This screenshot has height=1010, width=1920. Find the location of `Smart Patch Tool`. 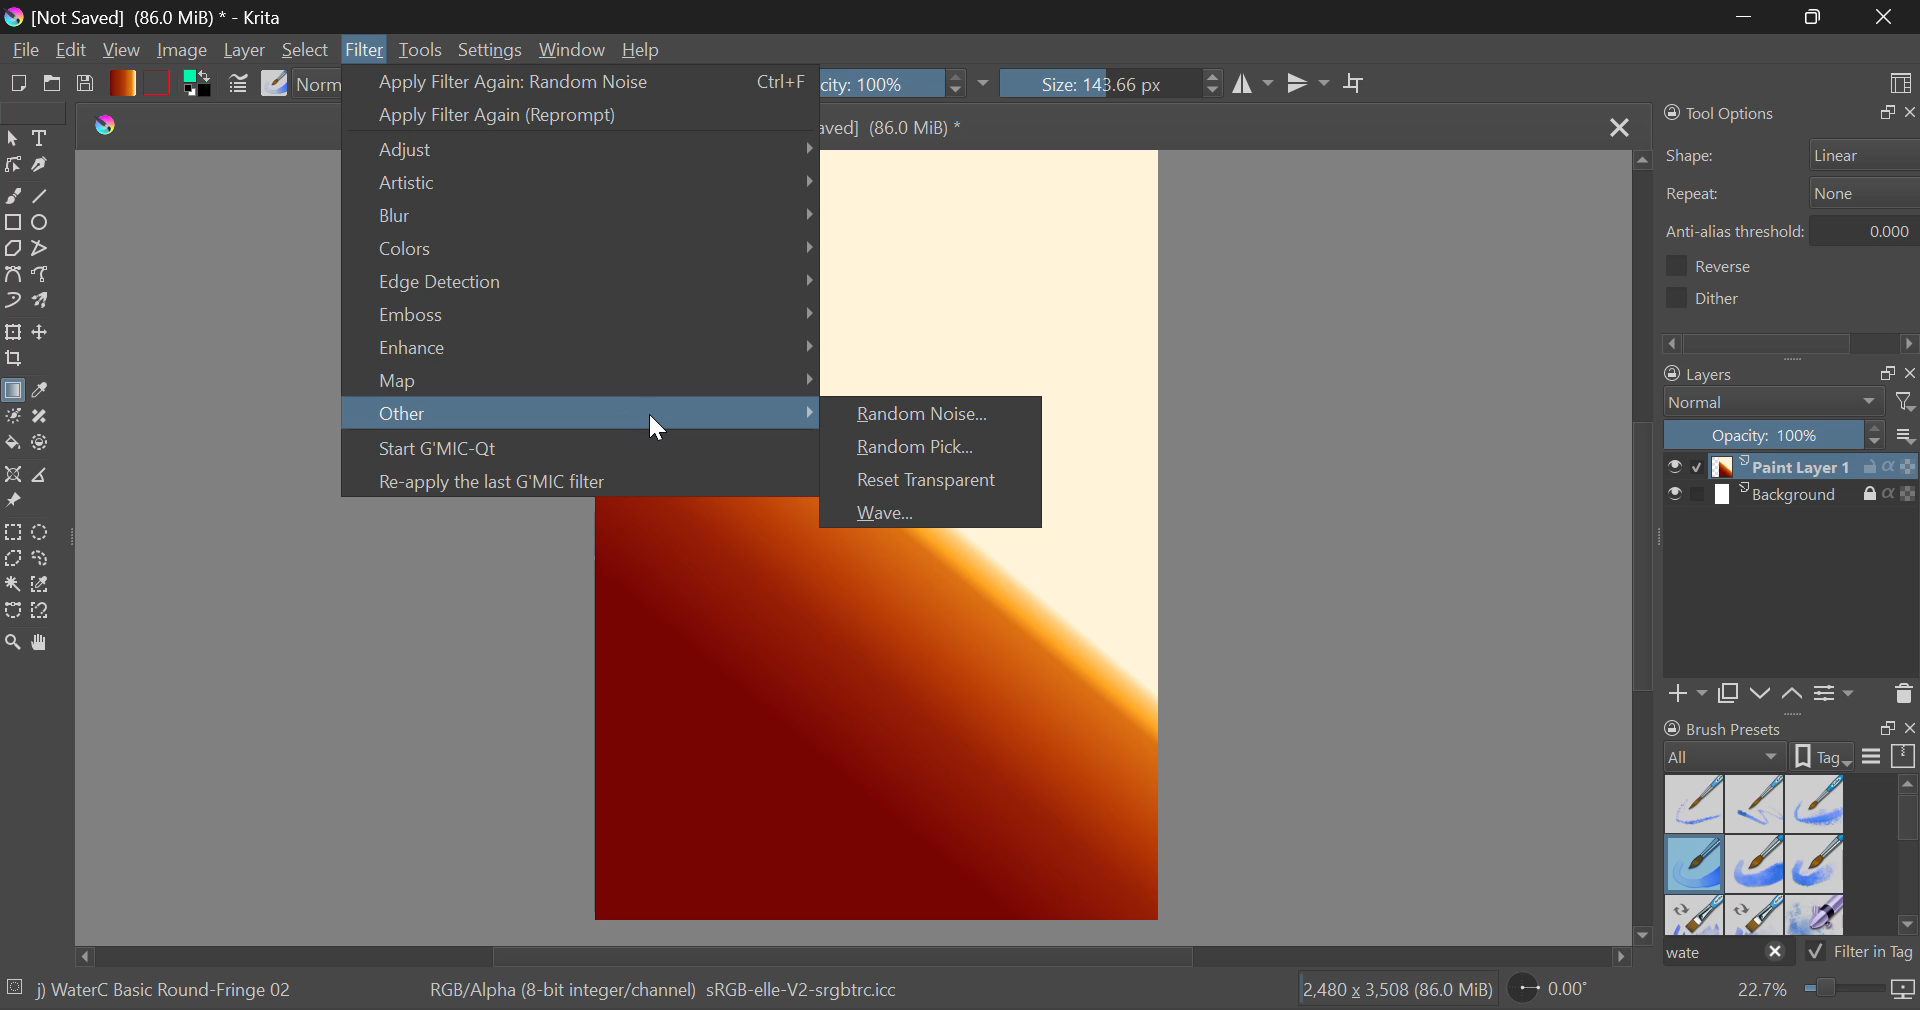

Smart Patch Tool is located at coordinates (48, 416).